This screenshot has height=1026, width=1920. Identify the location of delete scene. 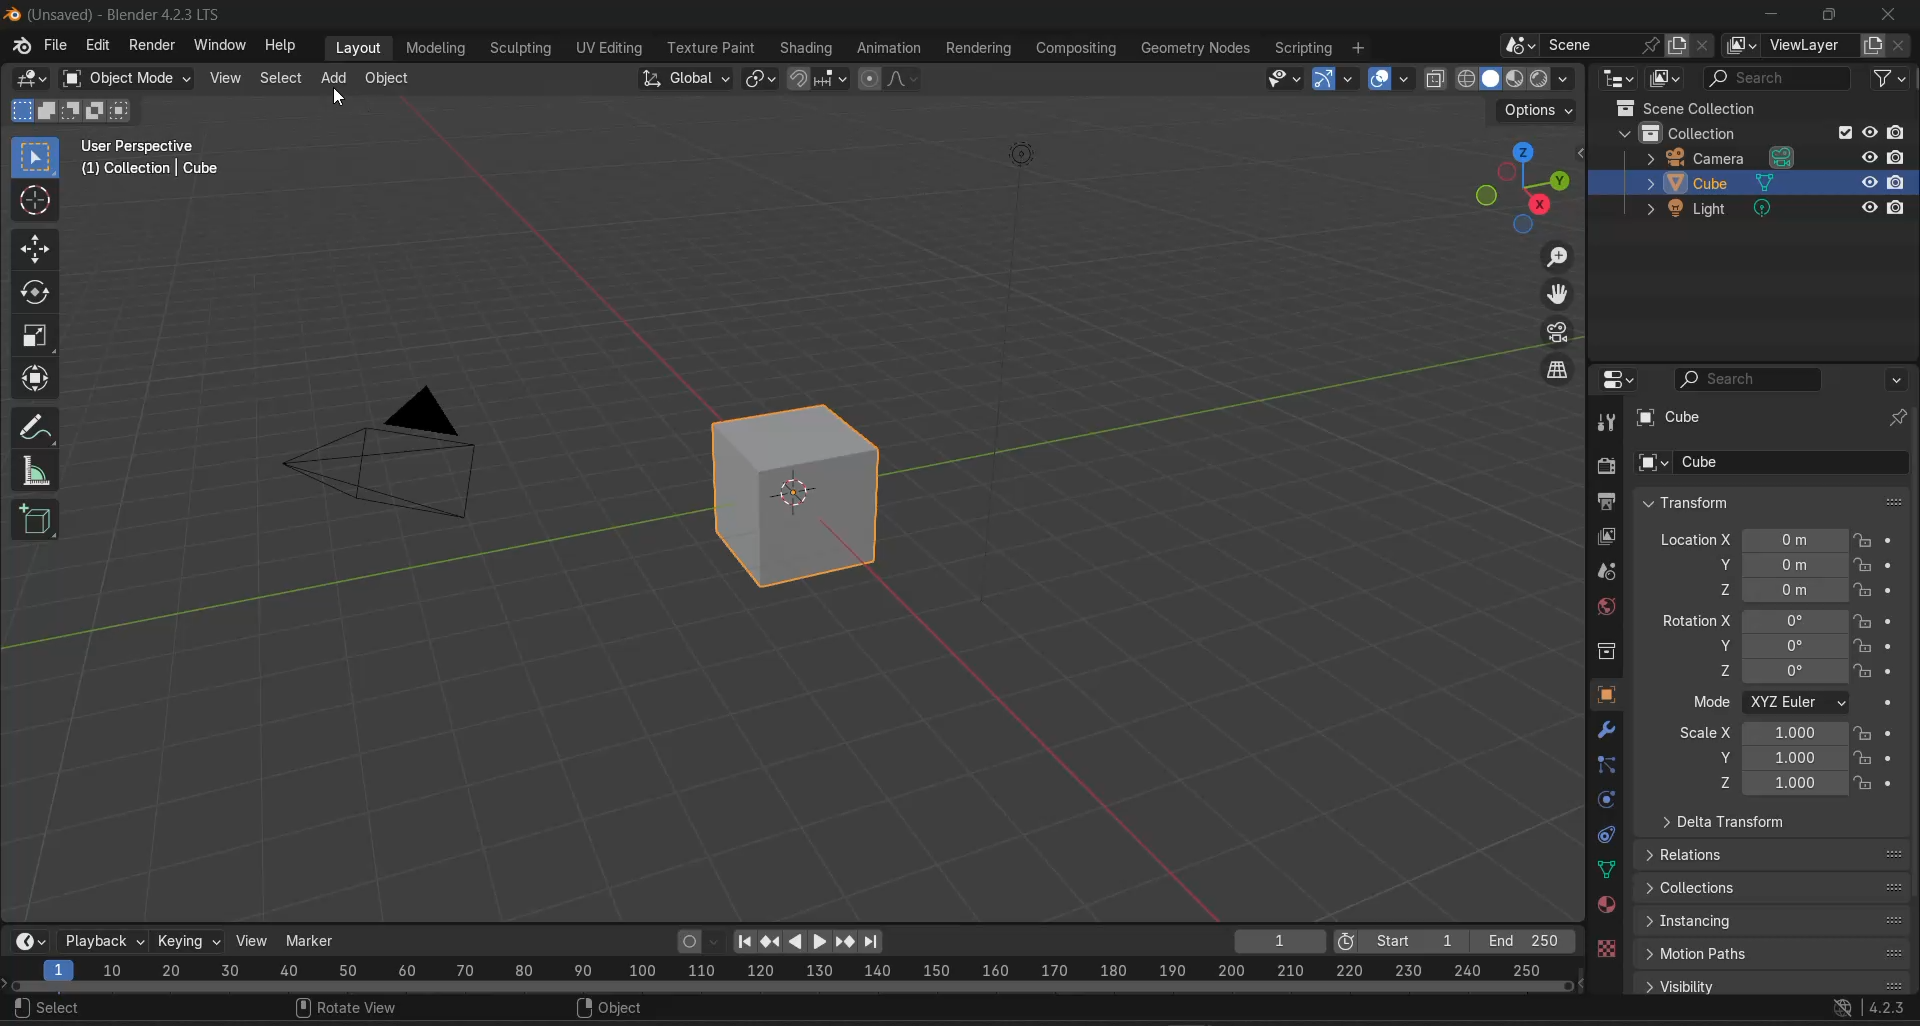
(1701, 45).